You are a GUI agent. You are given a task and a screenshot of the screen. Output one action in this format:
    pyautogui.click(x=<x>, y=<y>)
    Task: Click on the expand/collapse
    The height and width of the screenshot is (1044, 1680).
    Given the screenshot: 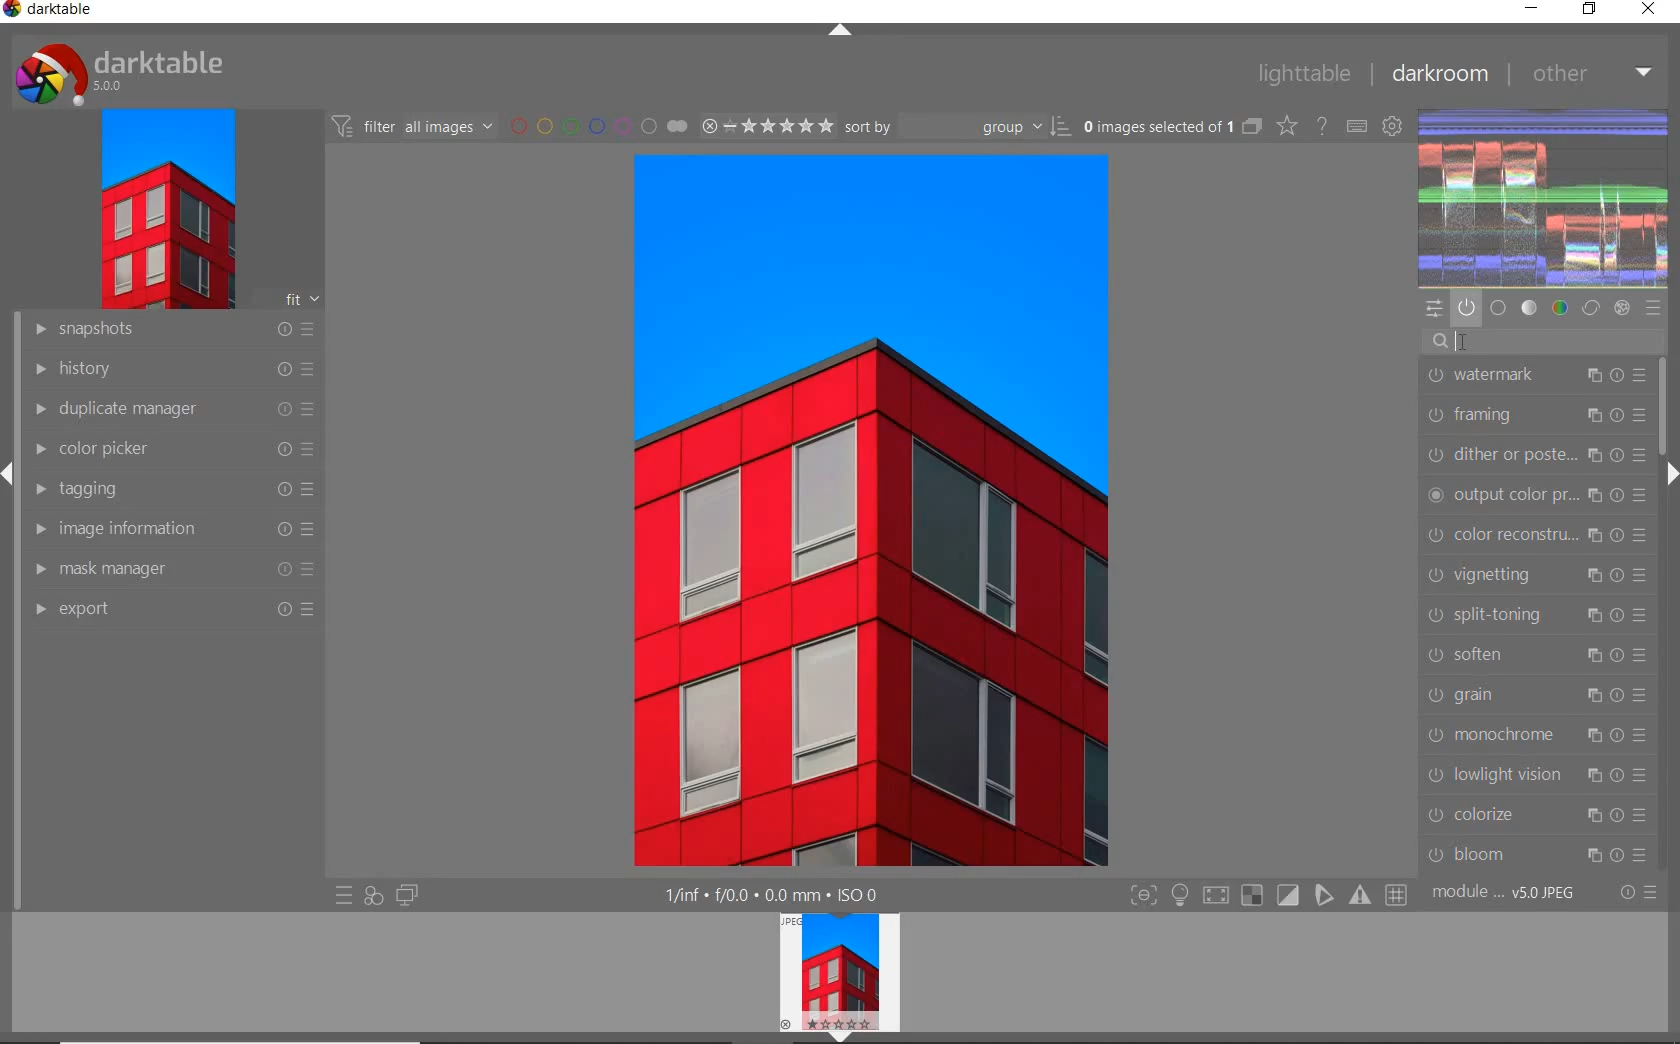 What is the action you would take?
    pyautogui.click(x=841, y=1037)
    